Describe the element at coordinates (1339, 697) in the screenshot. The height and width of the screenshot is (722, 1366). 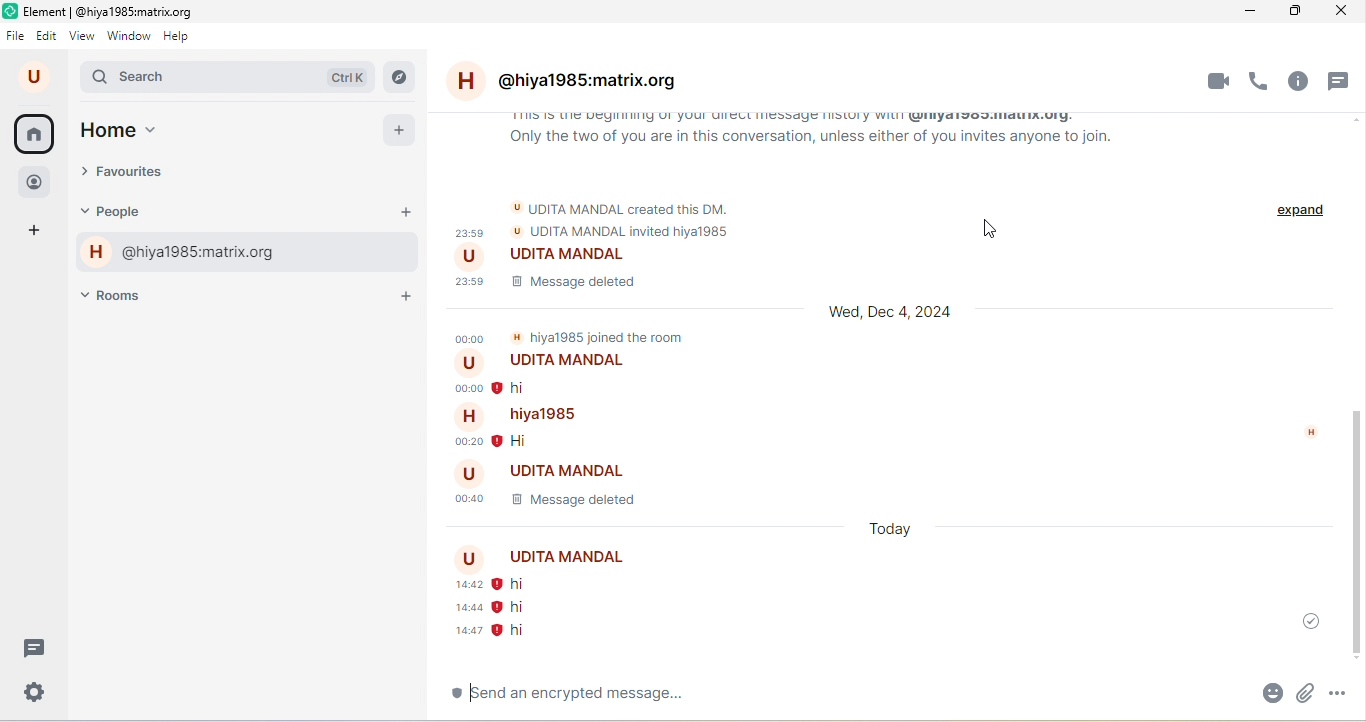
I see `send message` at that location.